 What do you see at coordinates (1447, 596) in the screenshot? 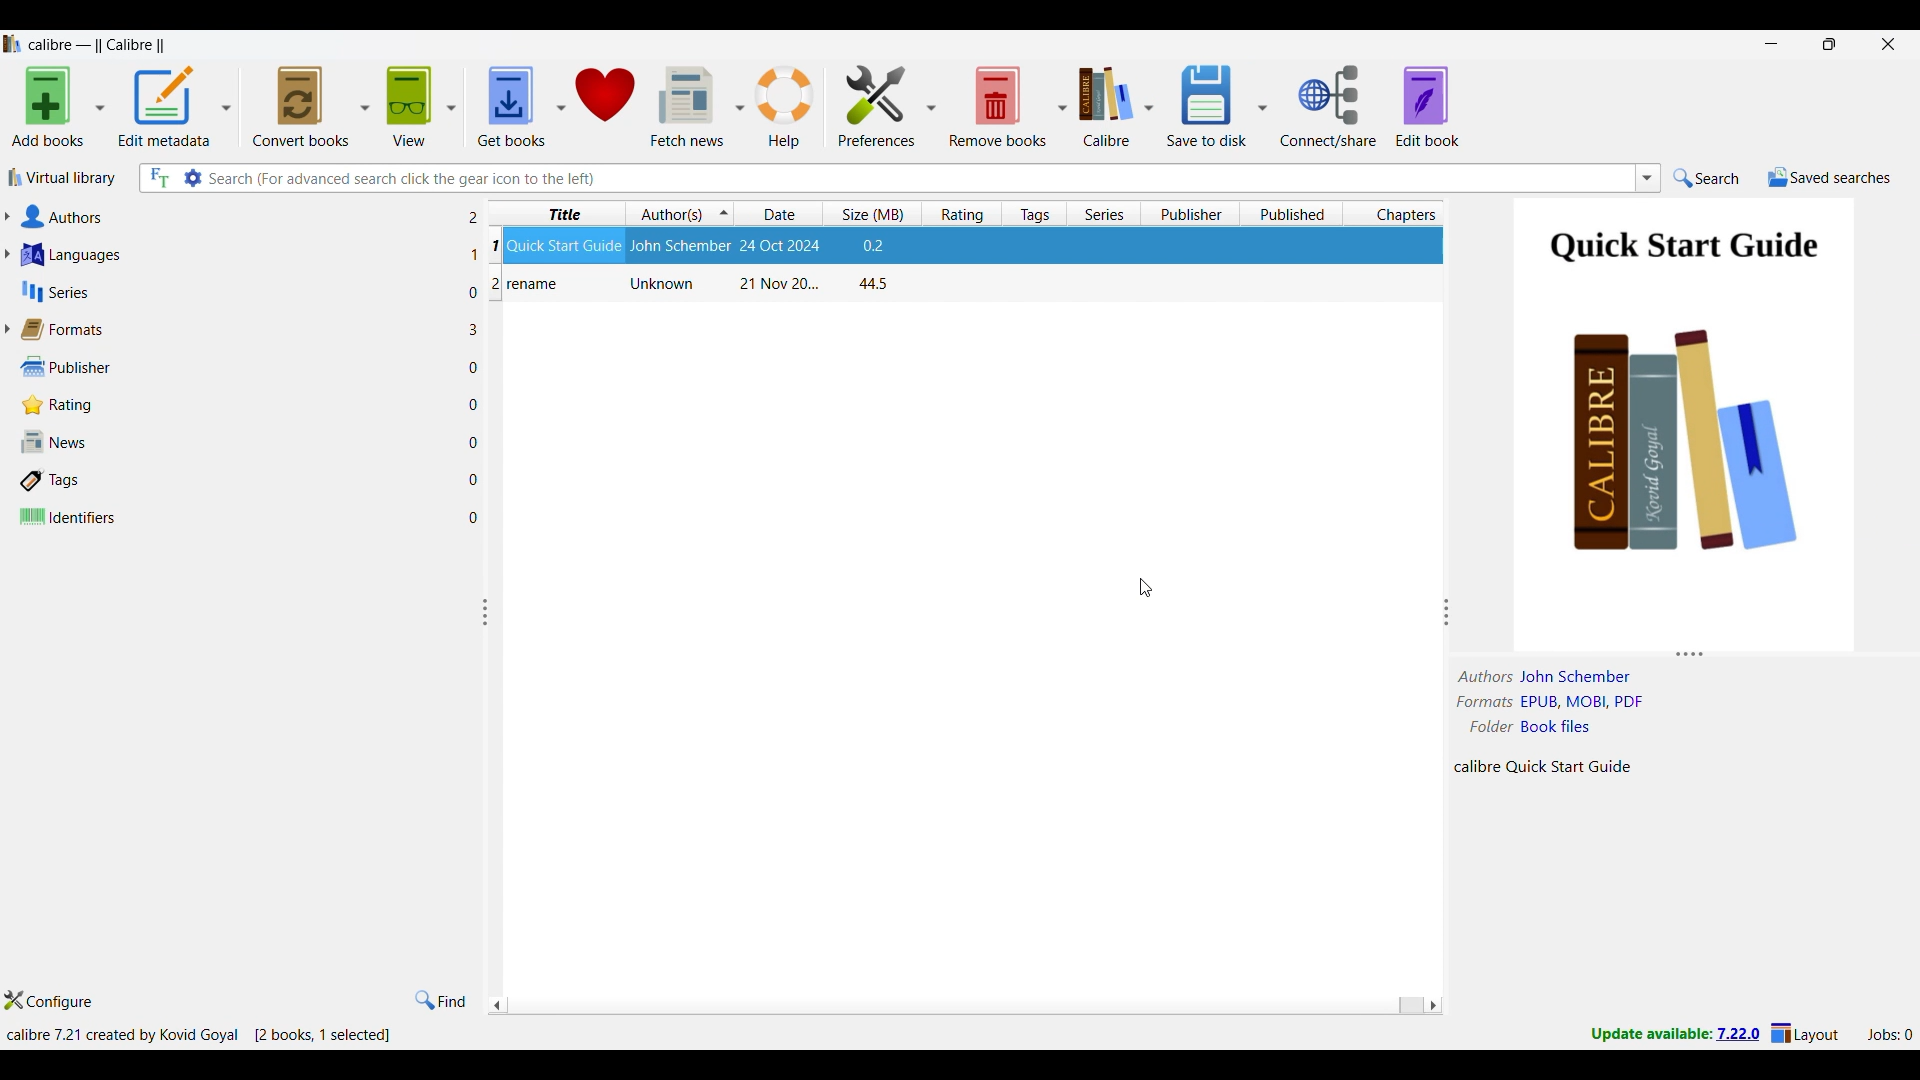
I see `Change width of panels attahed to this line` at bounding box center [1447, 596].